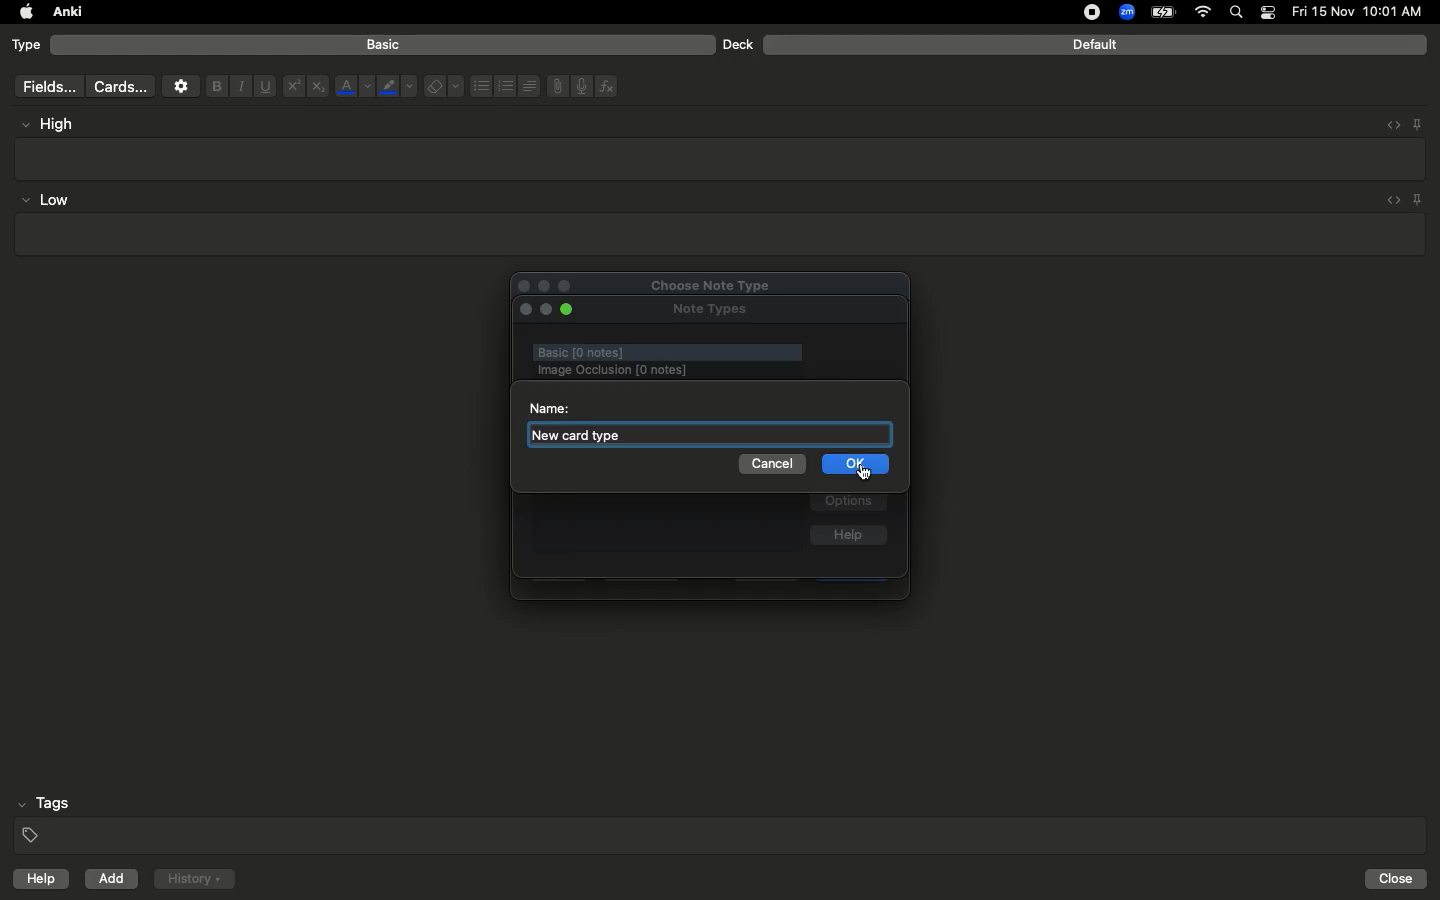 This screenshot has width=1440, height=900. What do you see at coordinates (848, 537) in the screenshot?
I see `help` at bounding box center [848, 537].